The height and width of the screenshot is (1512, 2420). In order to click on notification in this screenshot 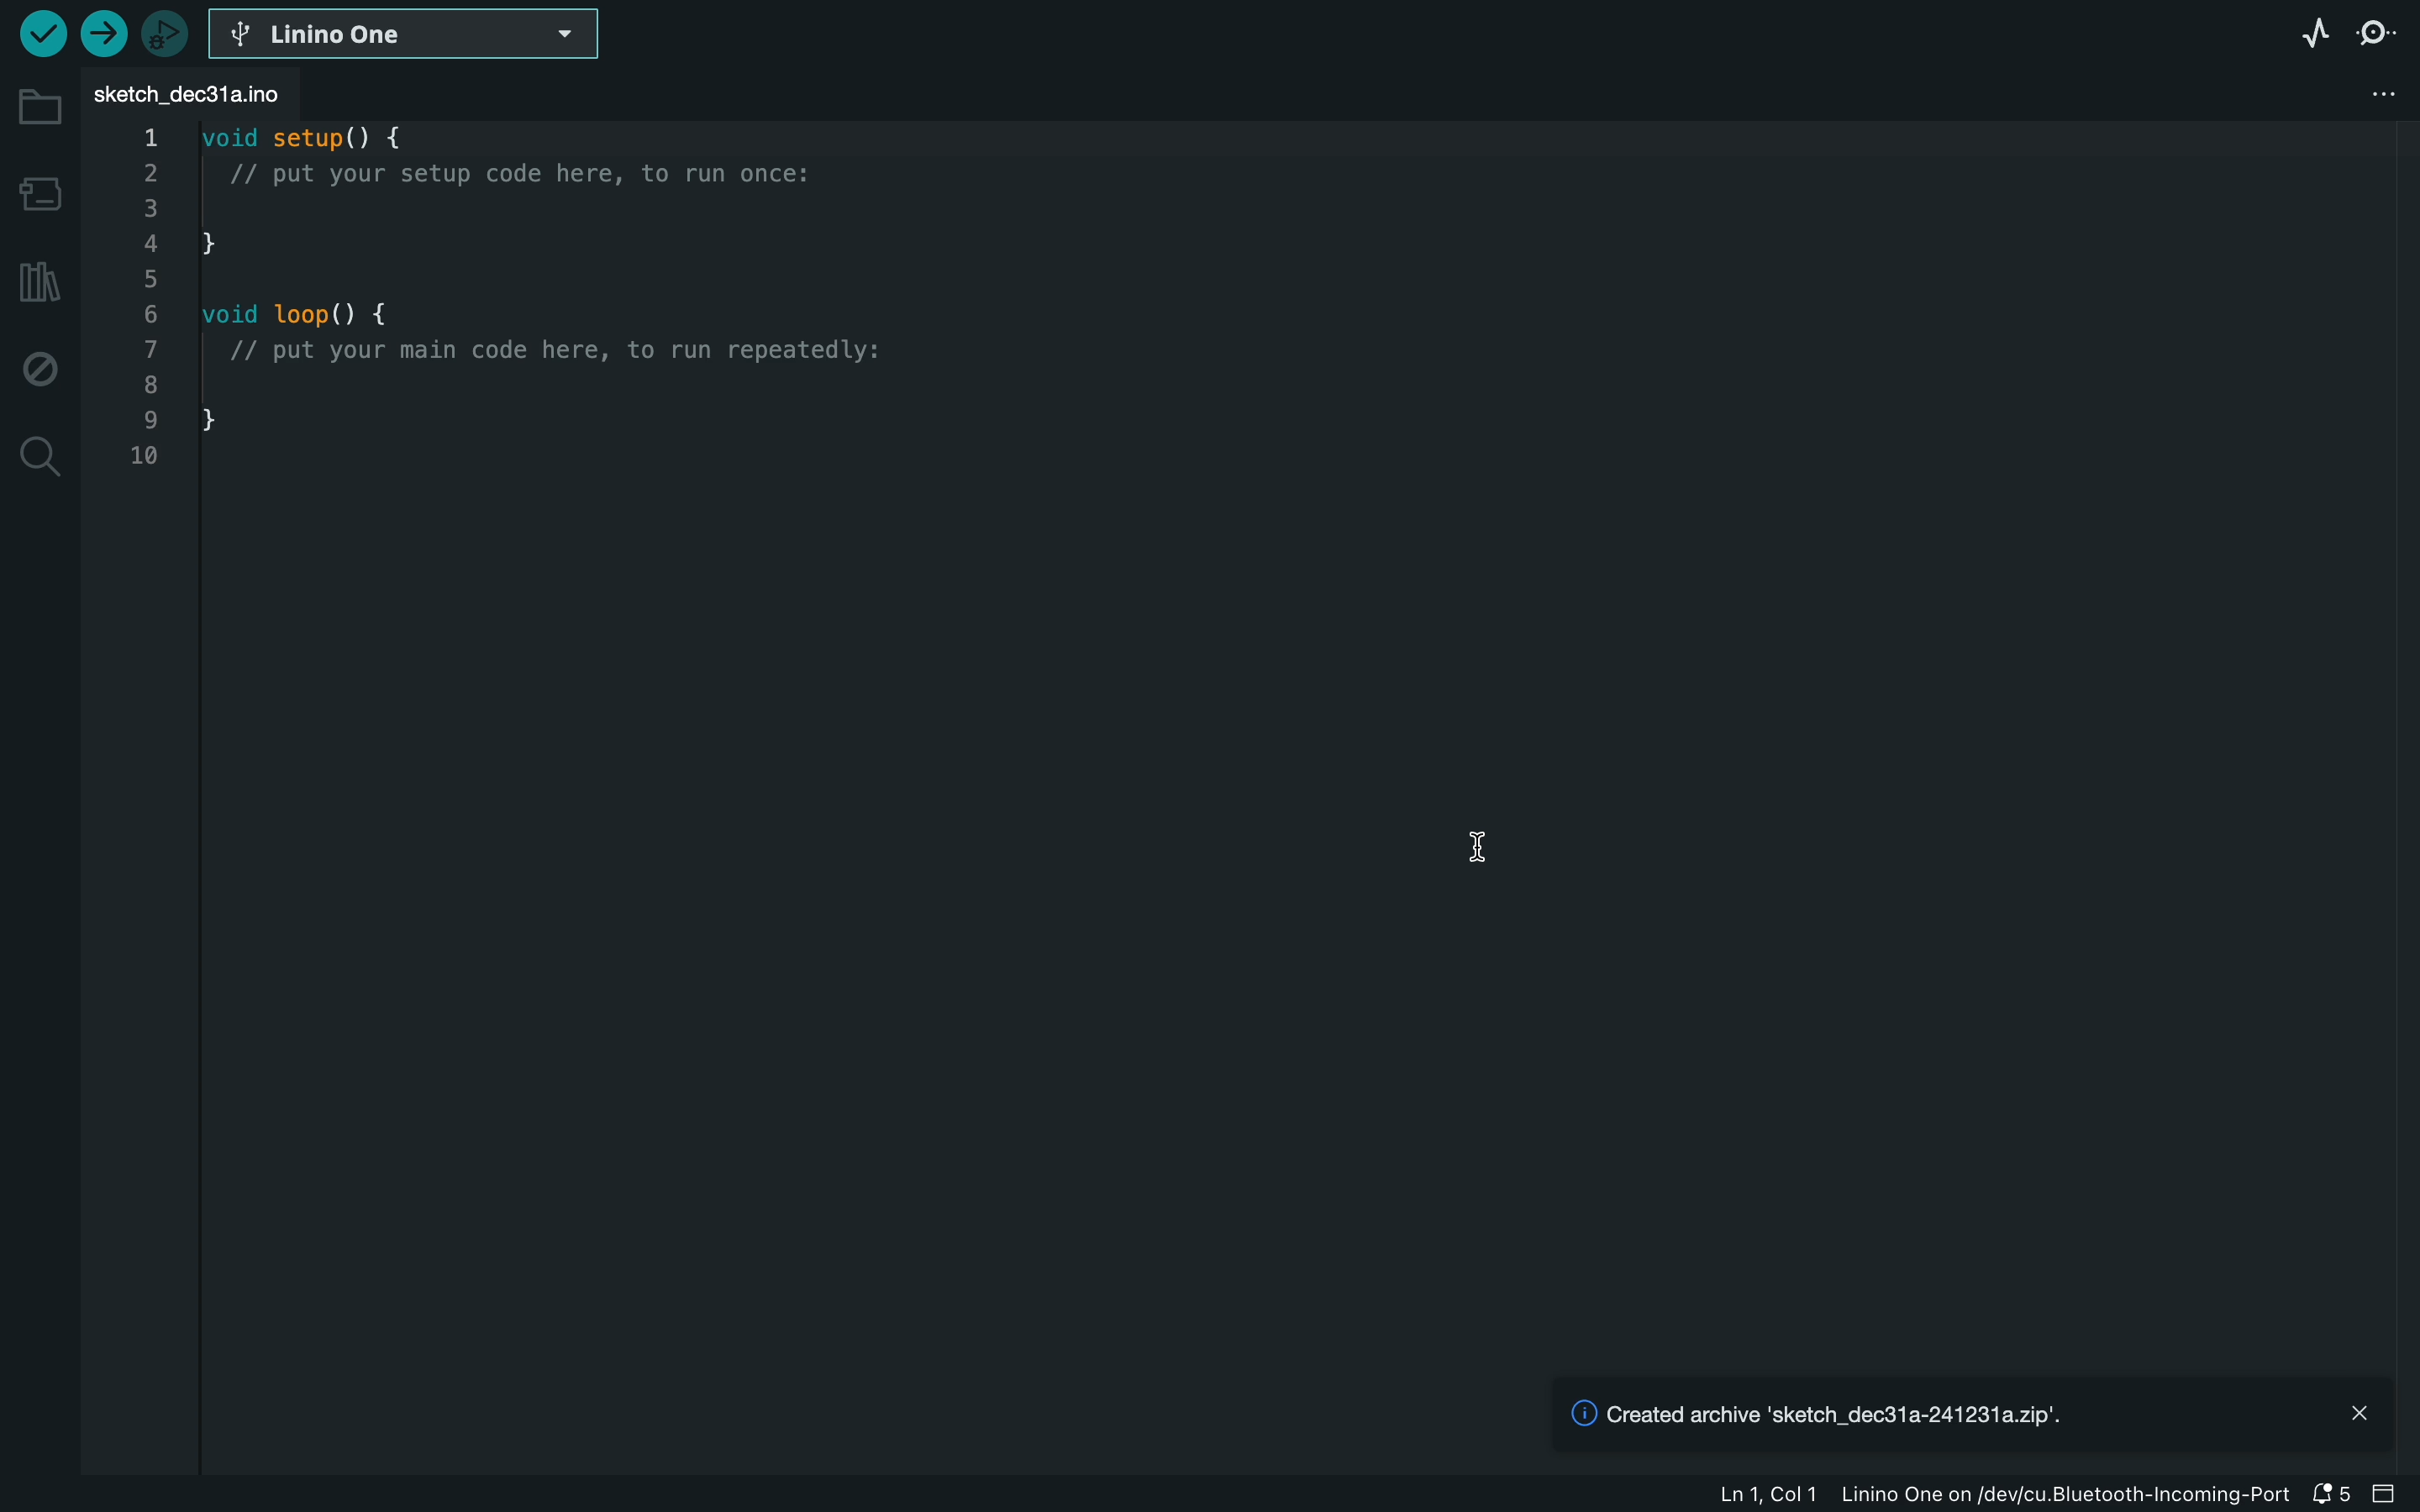, I will do `click(1935, 1416)`.